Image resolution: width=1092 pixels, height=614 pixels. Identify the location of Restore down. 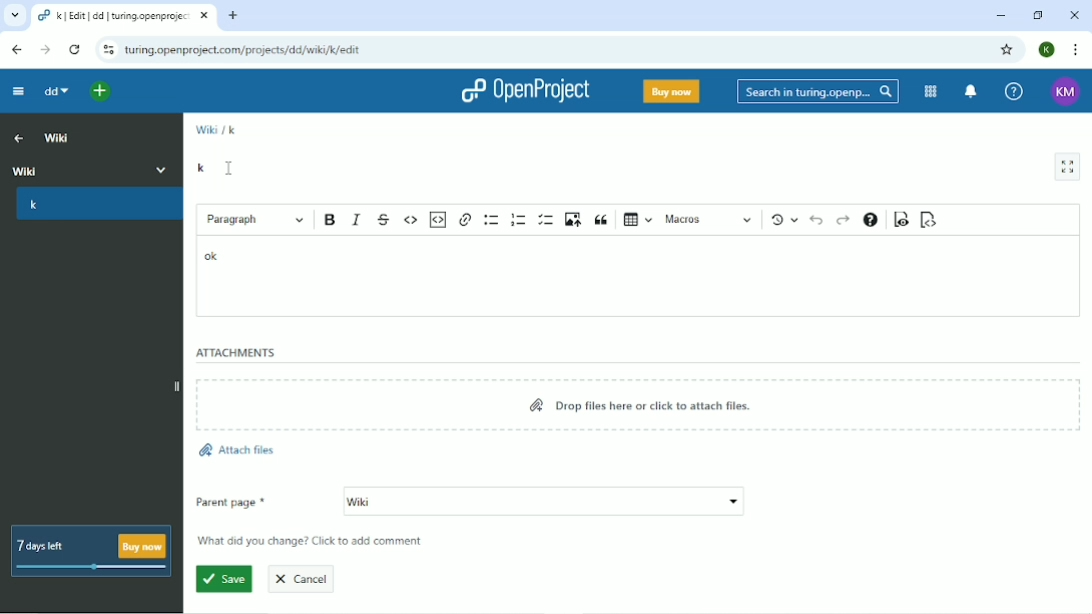
(1037, 15).